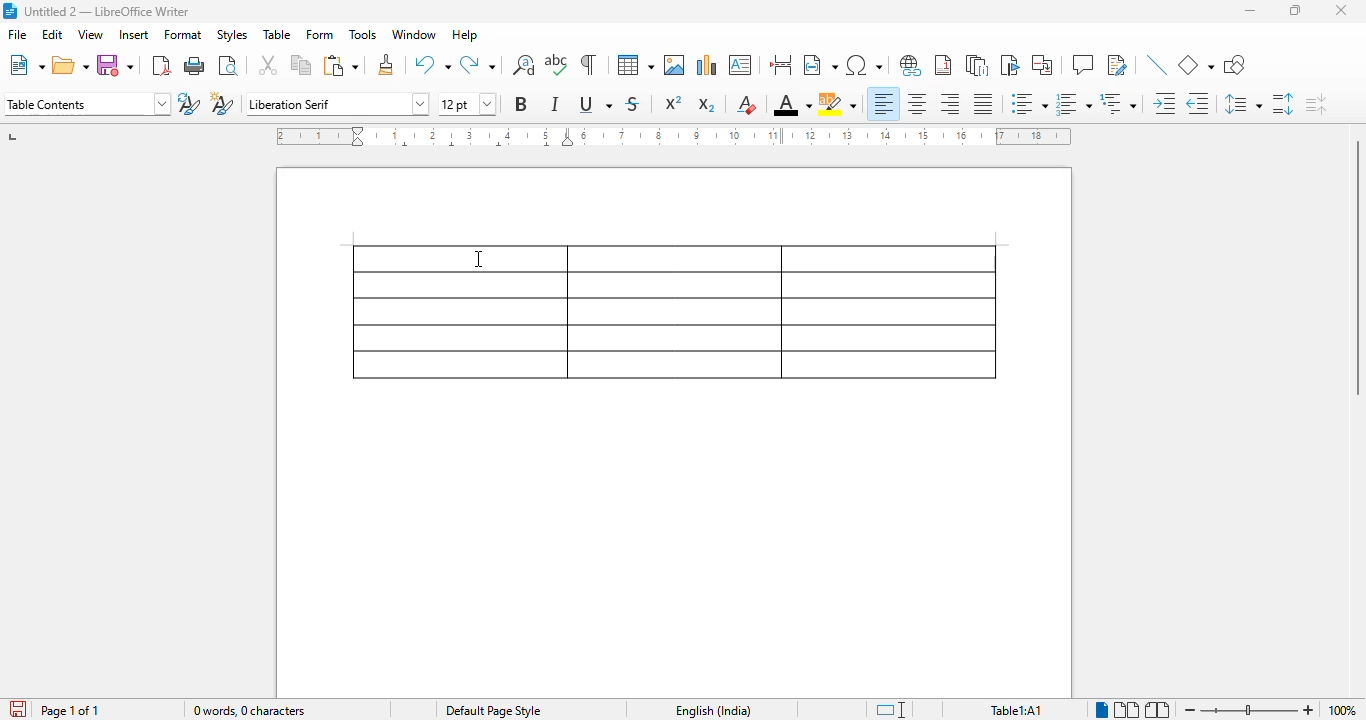 The width and height of the screenshot is (1366, 720). What do you see at coordinates (9, 11) in the screenshot?
I see `logo` at bounding box center [9, 11].